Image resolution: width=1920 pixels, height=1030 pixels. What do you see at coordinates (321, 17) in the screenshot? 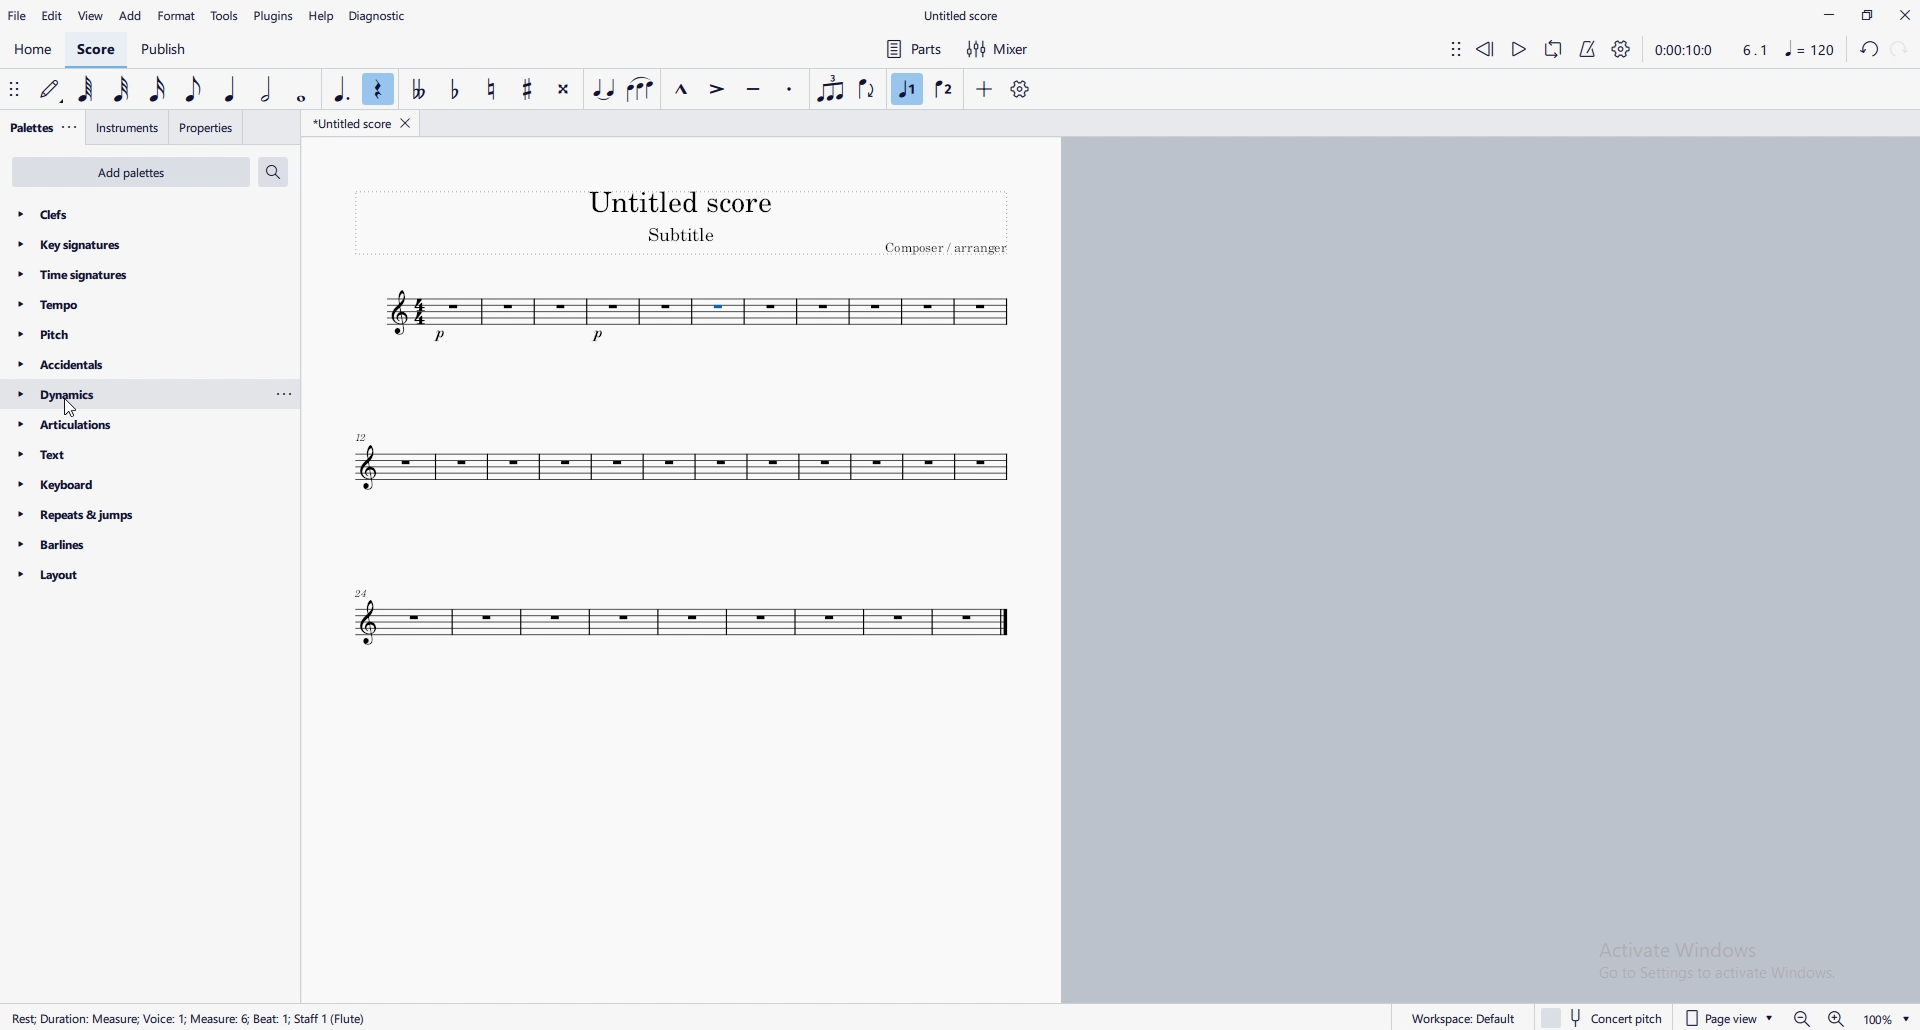
I see `help` at bounding box center [321, 17].